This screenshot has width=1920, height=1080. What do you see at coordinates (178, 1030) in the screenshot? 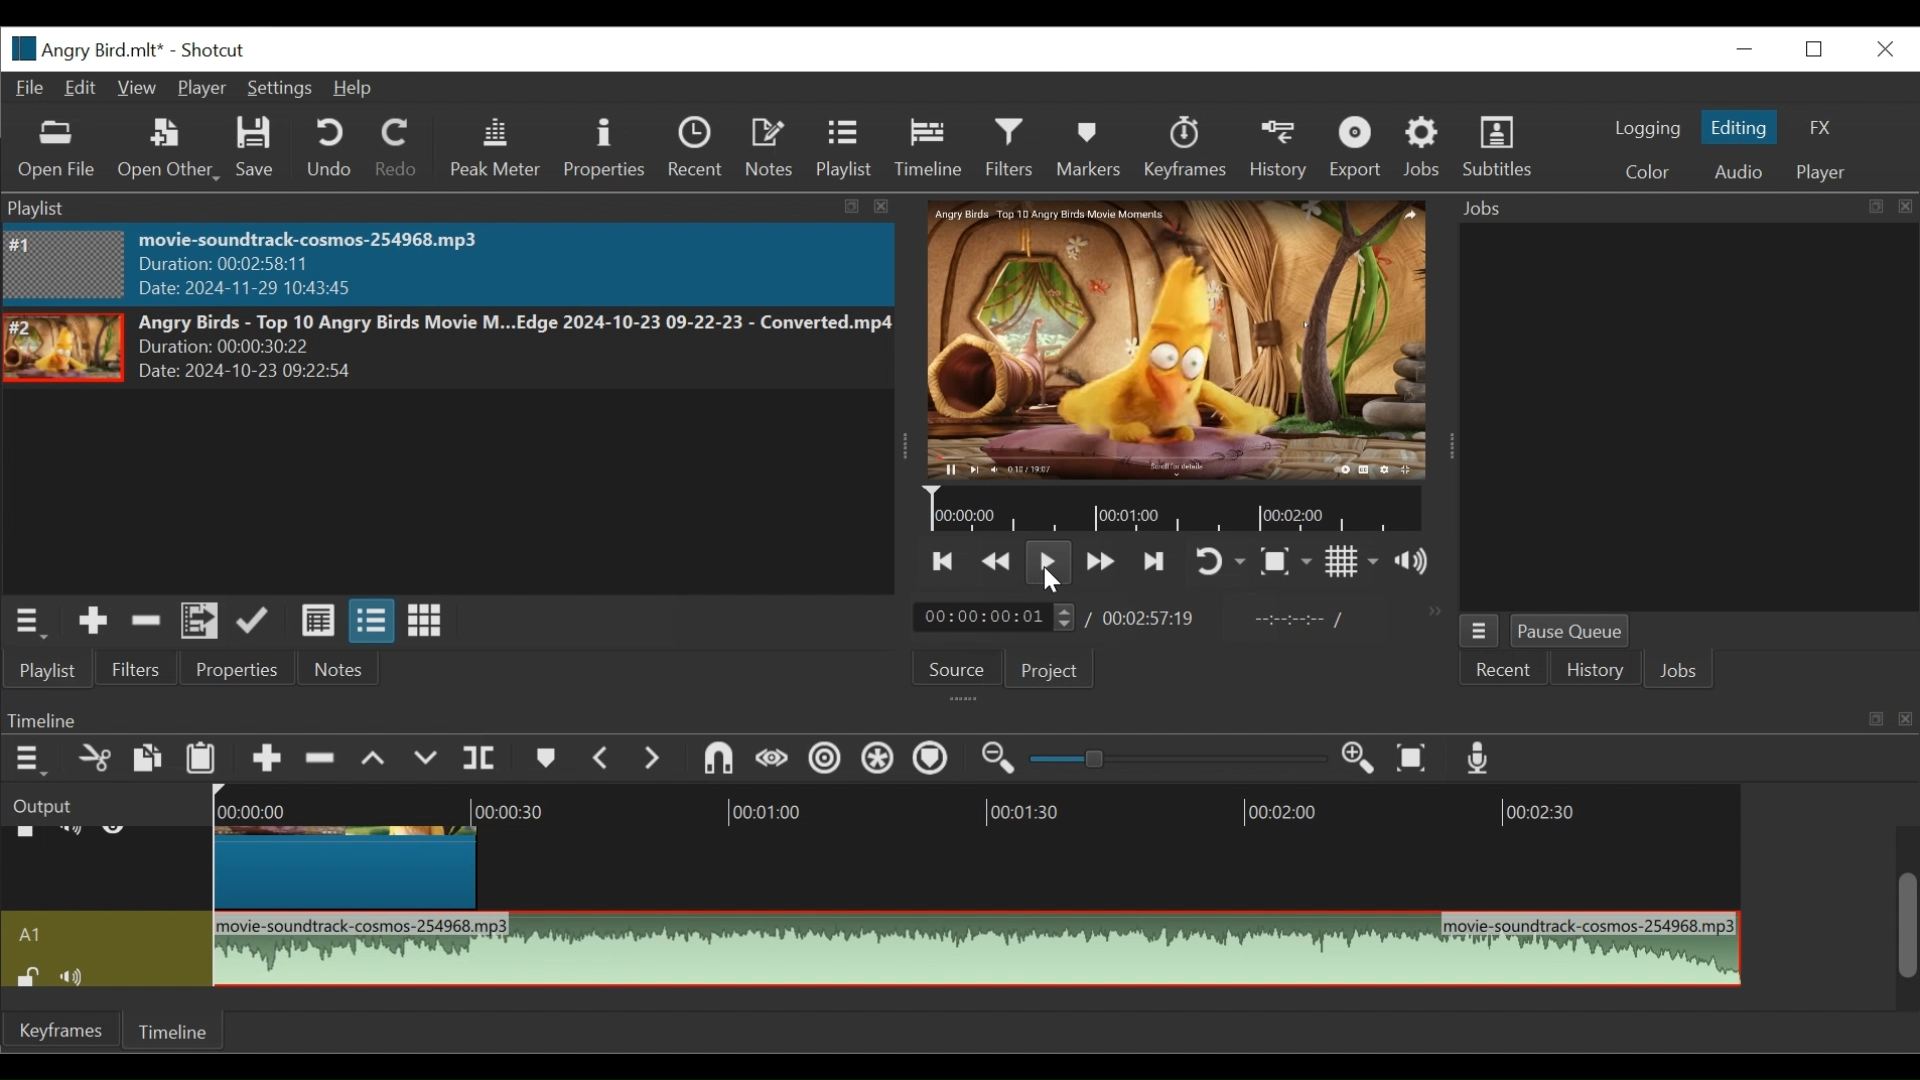
I see `Timeline` at bounding box center [178, 1030].